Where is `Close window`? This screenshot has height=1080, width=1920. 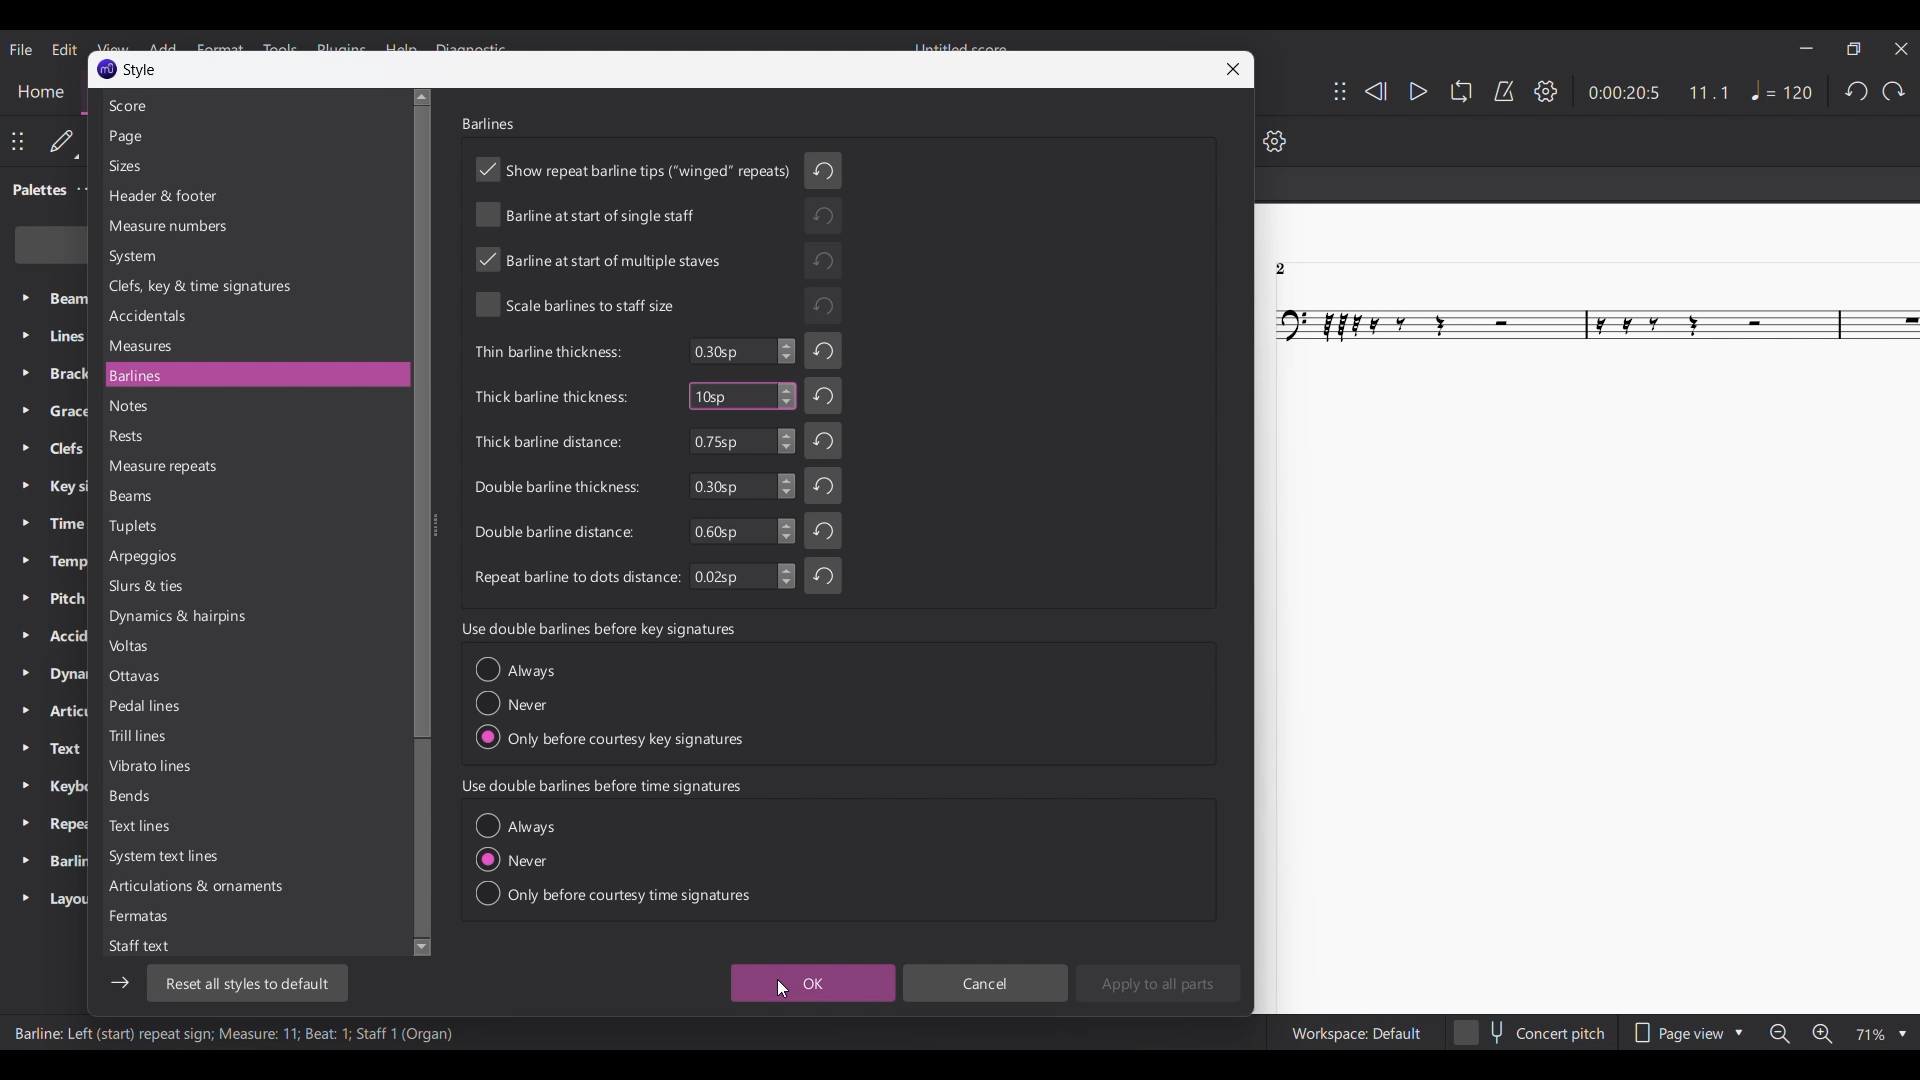 Close window is located at coordinates (1233, 69).